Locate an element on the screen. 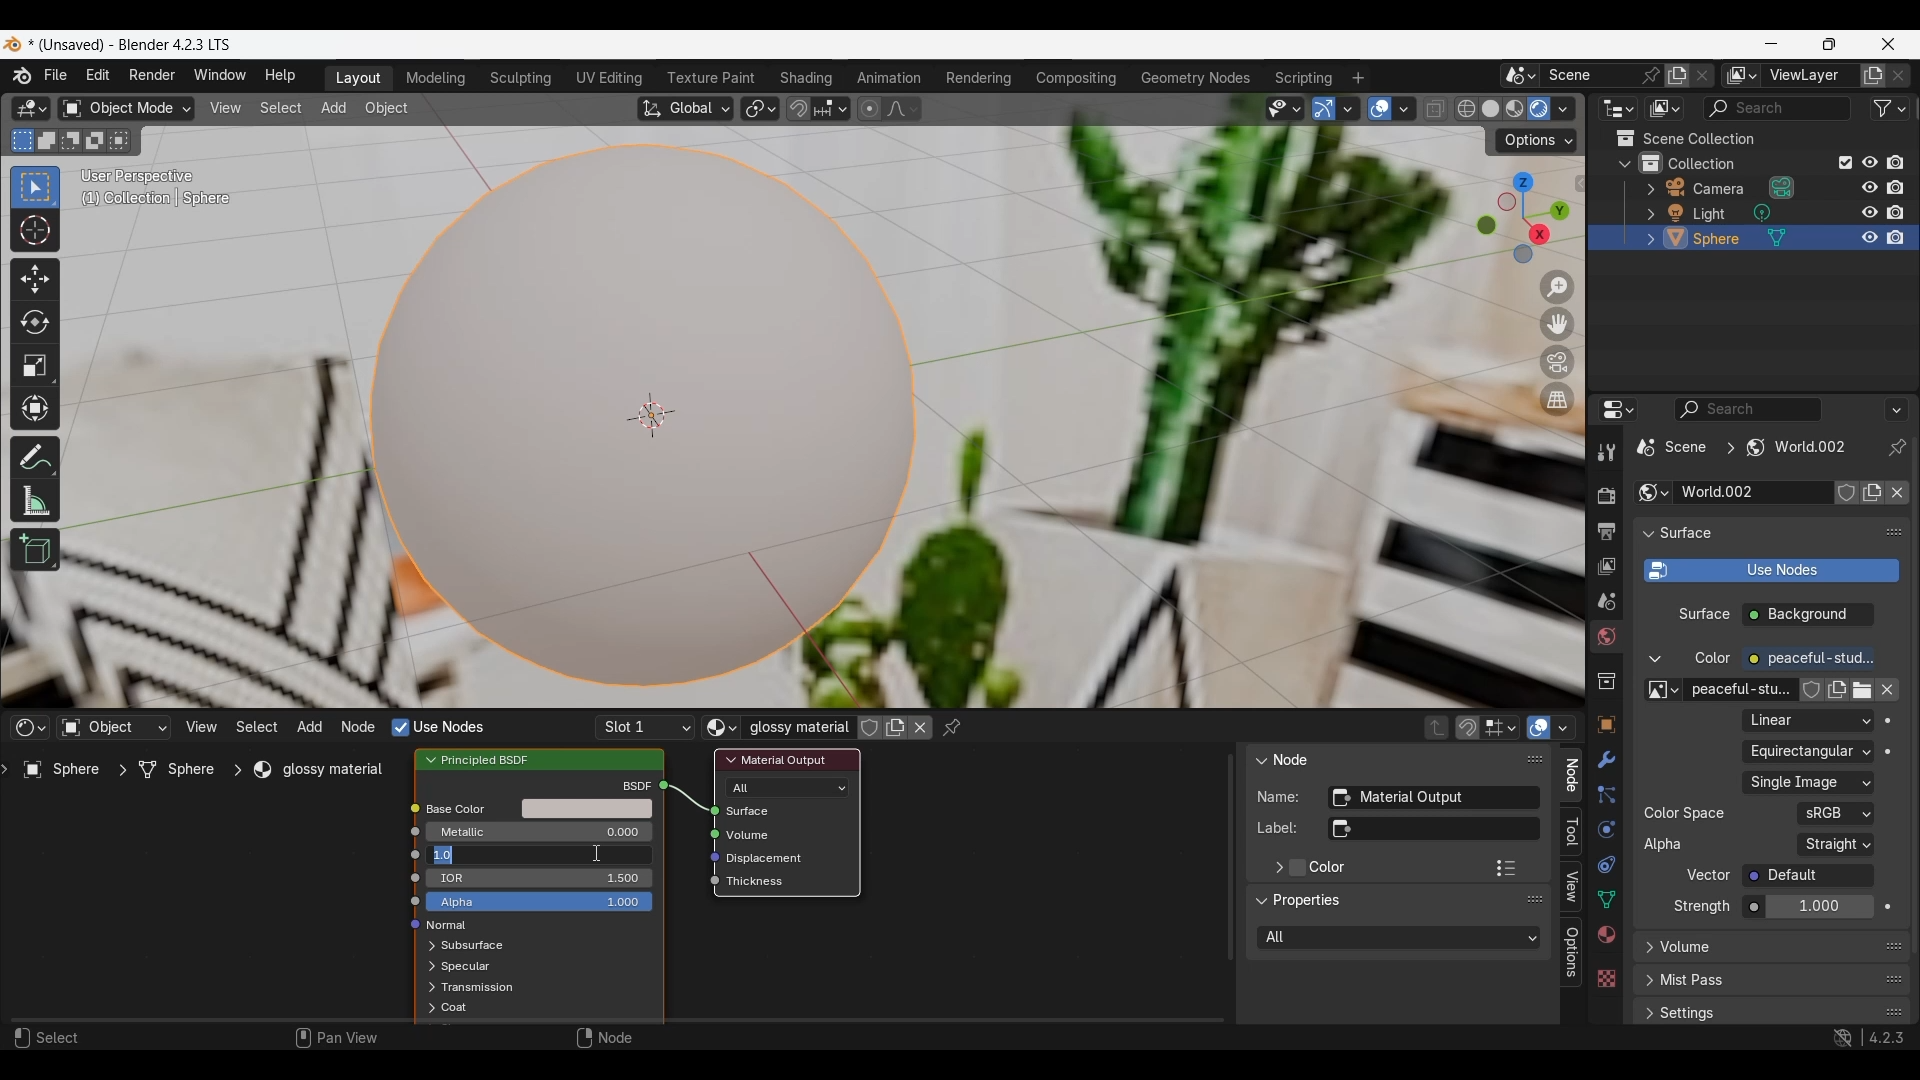  Pinned node tree is located at coordinates (951, 728).